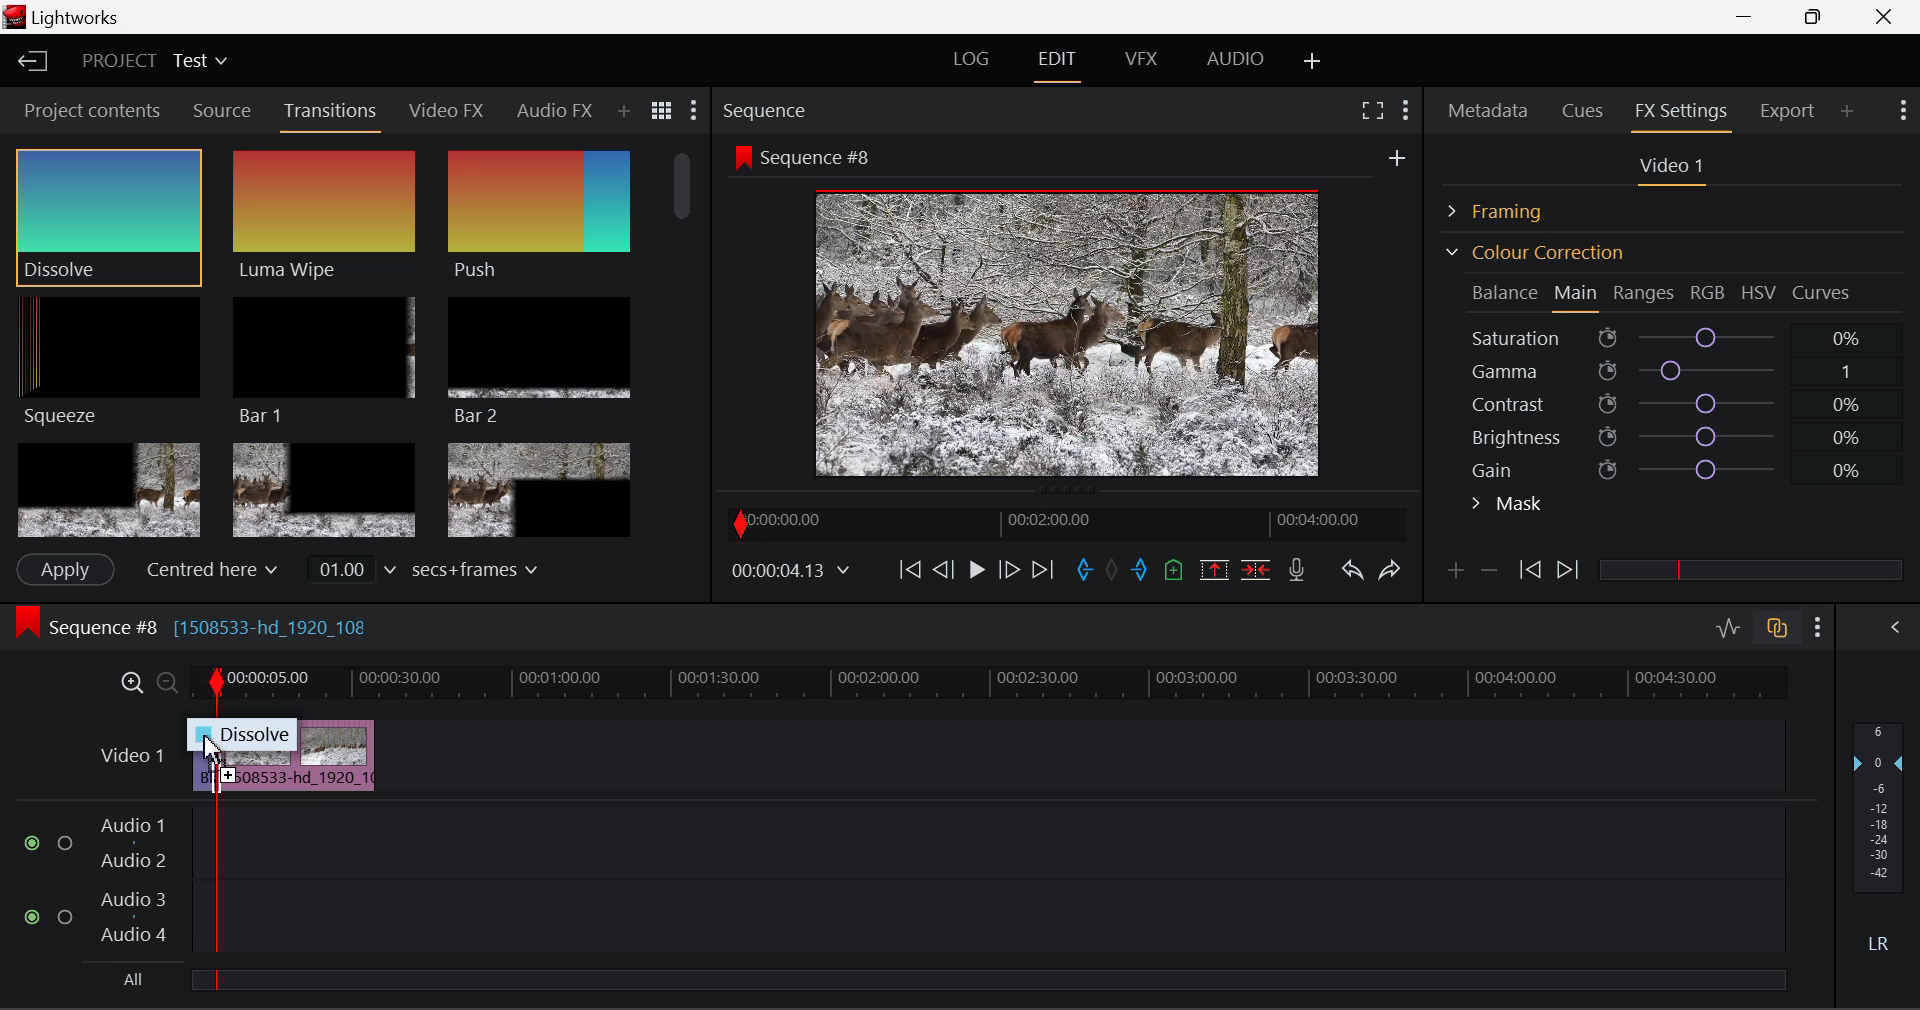 The height and width of the screenshot is (1010, 1920). Describe the element at coordinates (214, 569) in the screenshot. I see `Centered here` at that location.